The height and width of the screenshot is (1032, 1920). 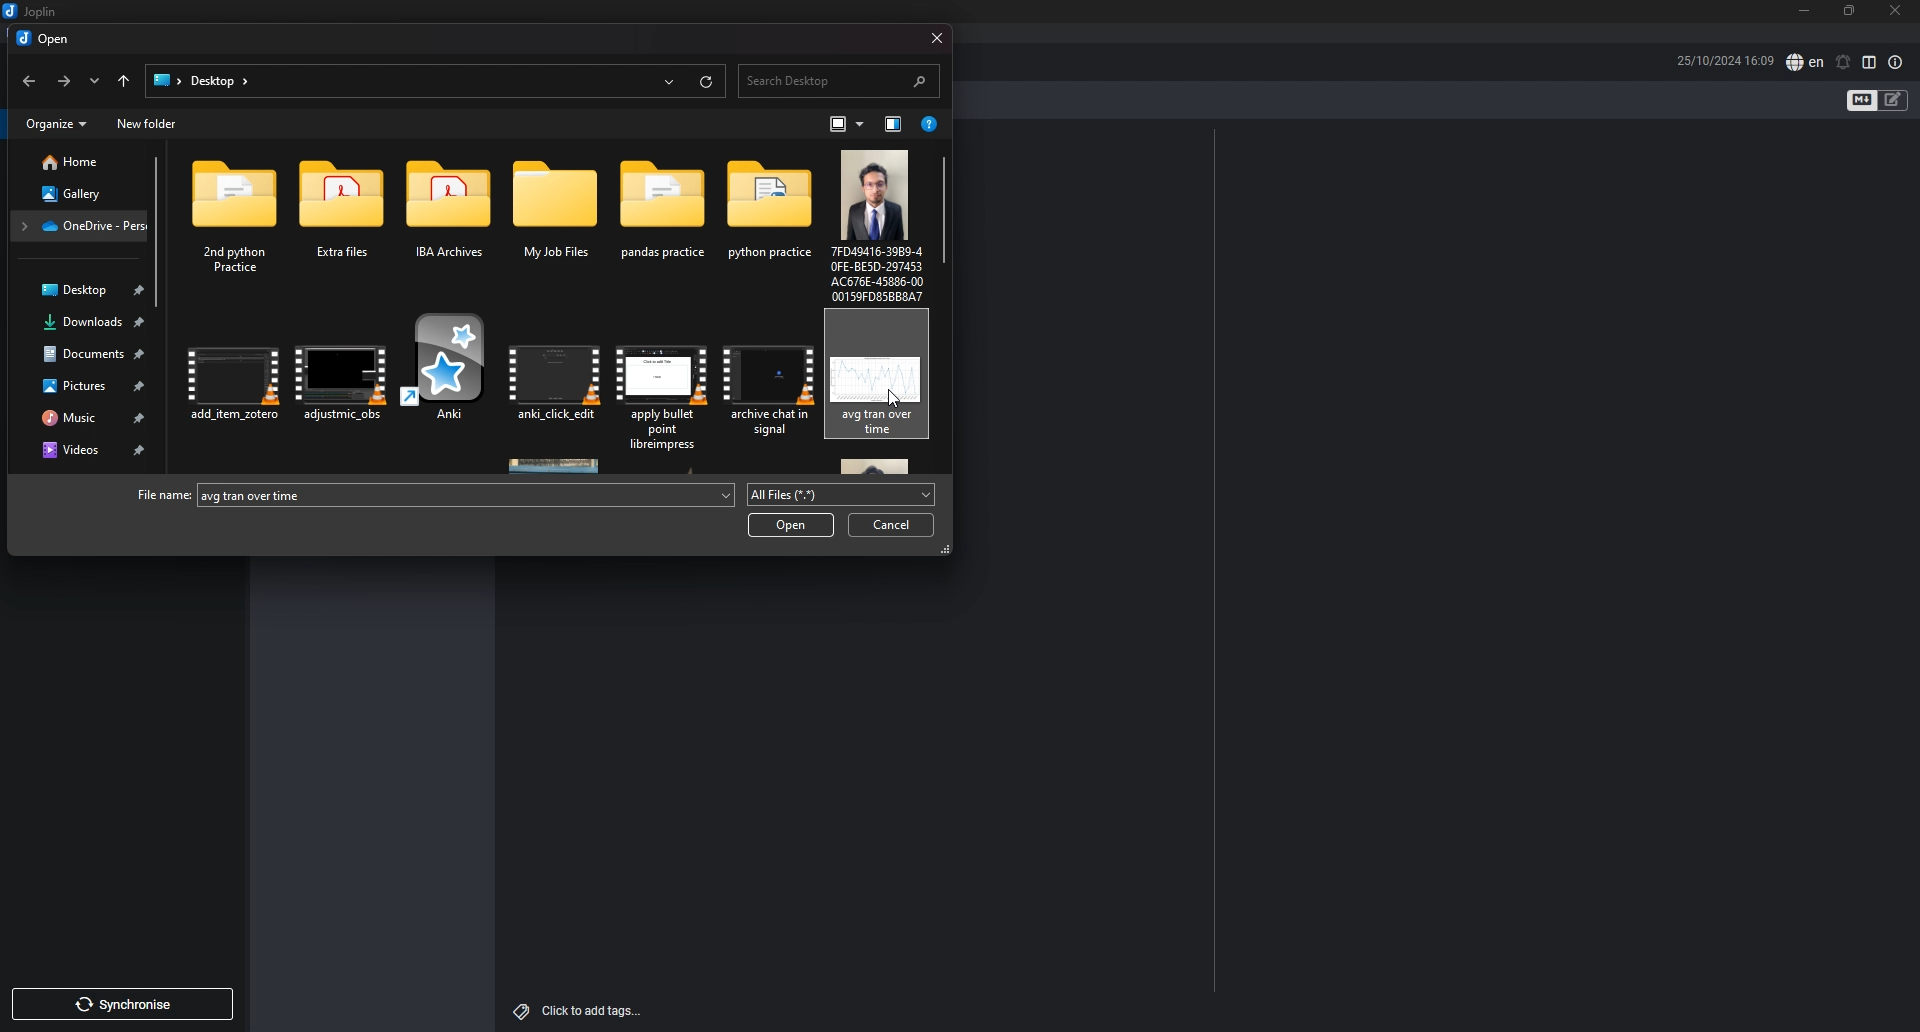 What do you see at coordinates (73, 162) in the screenshot?
I see `home` at bounding box center [73, 162].